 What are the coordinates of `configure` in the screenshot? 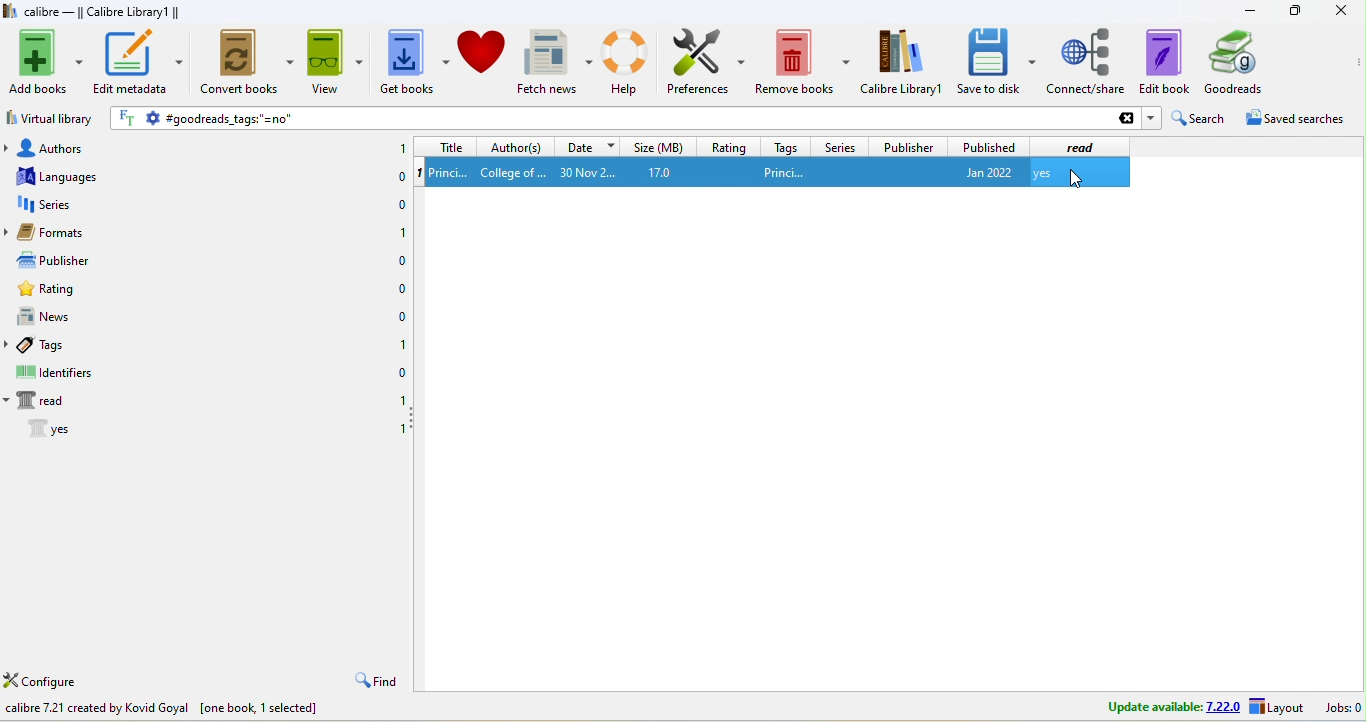 It's located at (53, 679).